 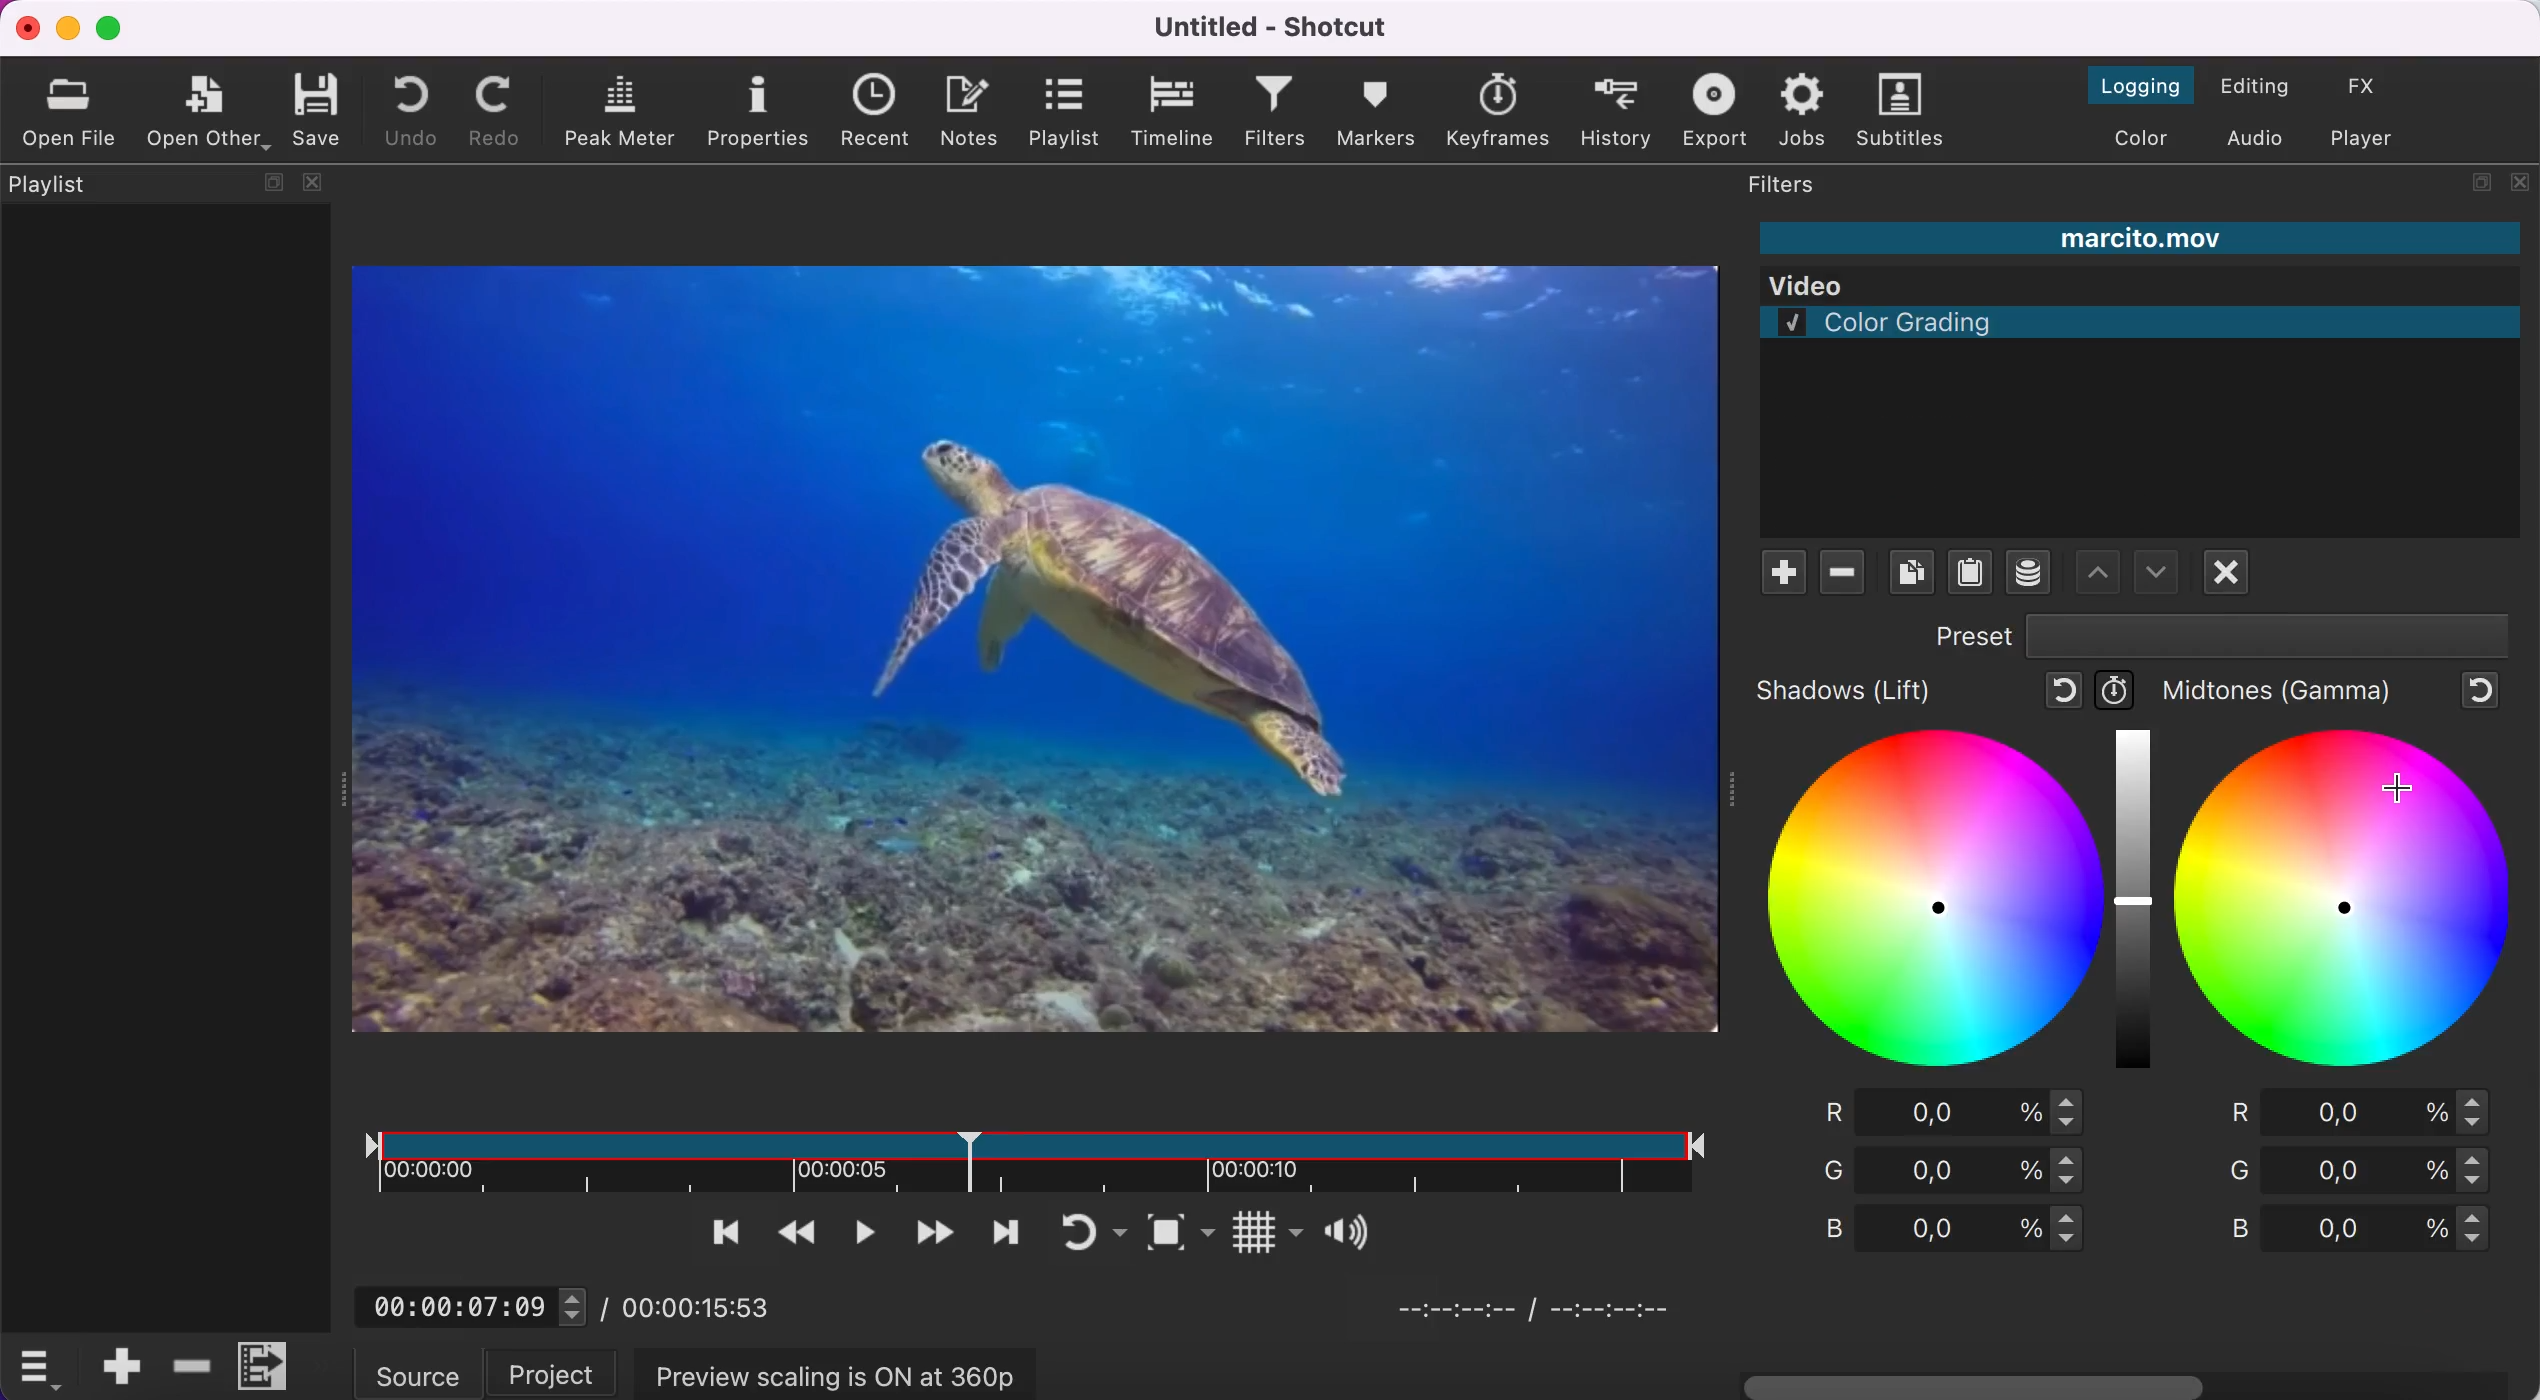 I want to click on , so click(x=1238, y=1230).